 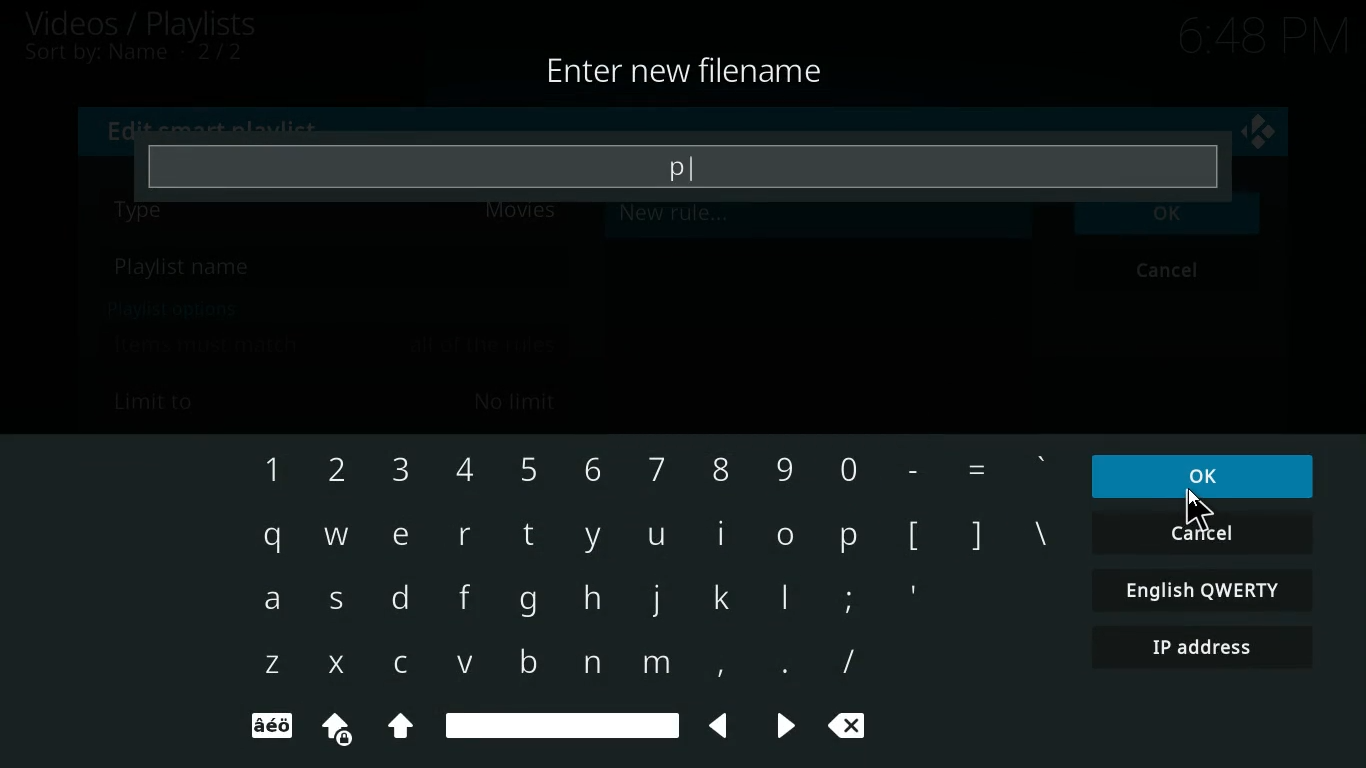 What do you see at coordinates (1172, 273) in the screenshot?
I see `cancel` at bounding box center [1172, 273].